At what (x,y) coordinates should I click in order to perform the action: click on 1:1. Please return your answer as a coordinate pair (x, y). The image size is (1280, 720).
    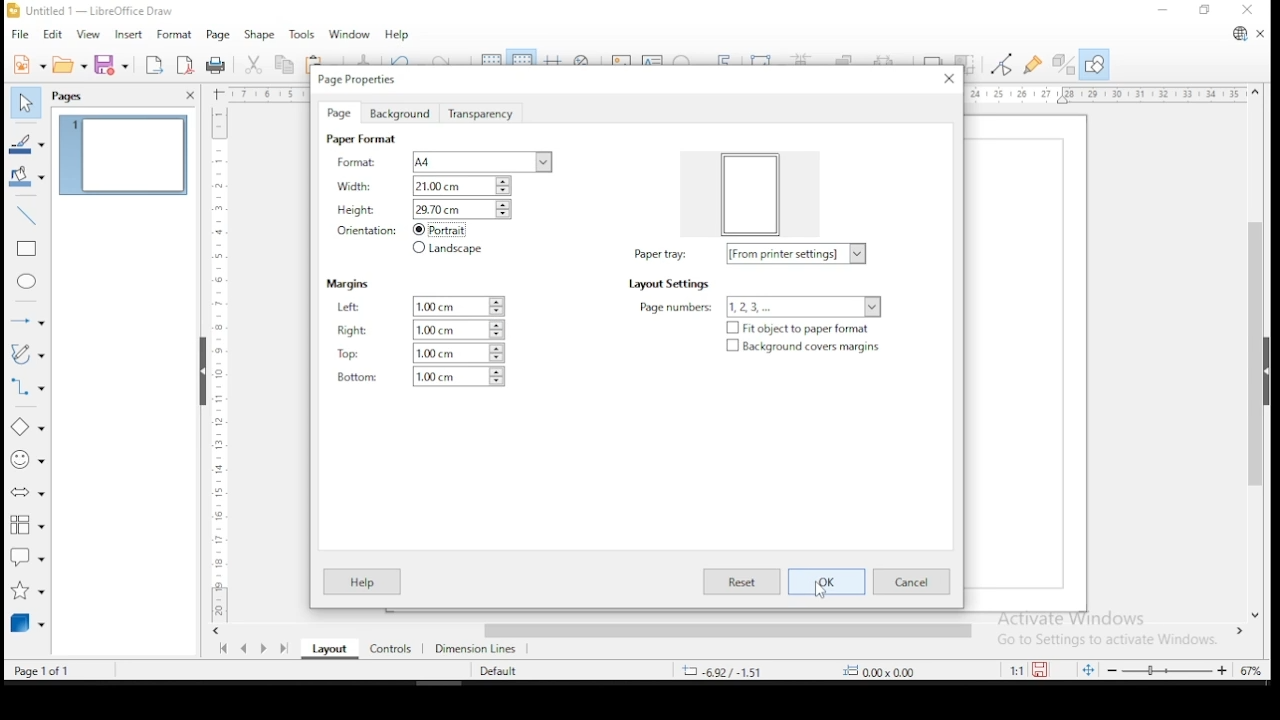
    Looking at the image, I should click on (1013, 670).